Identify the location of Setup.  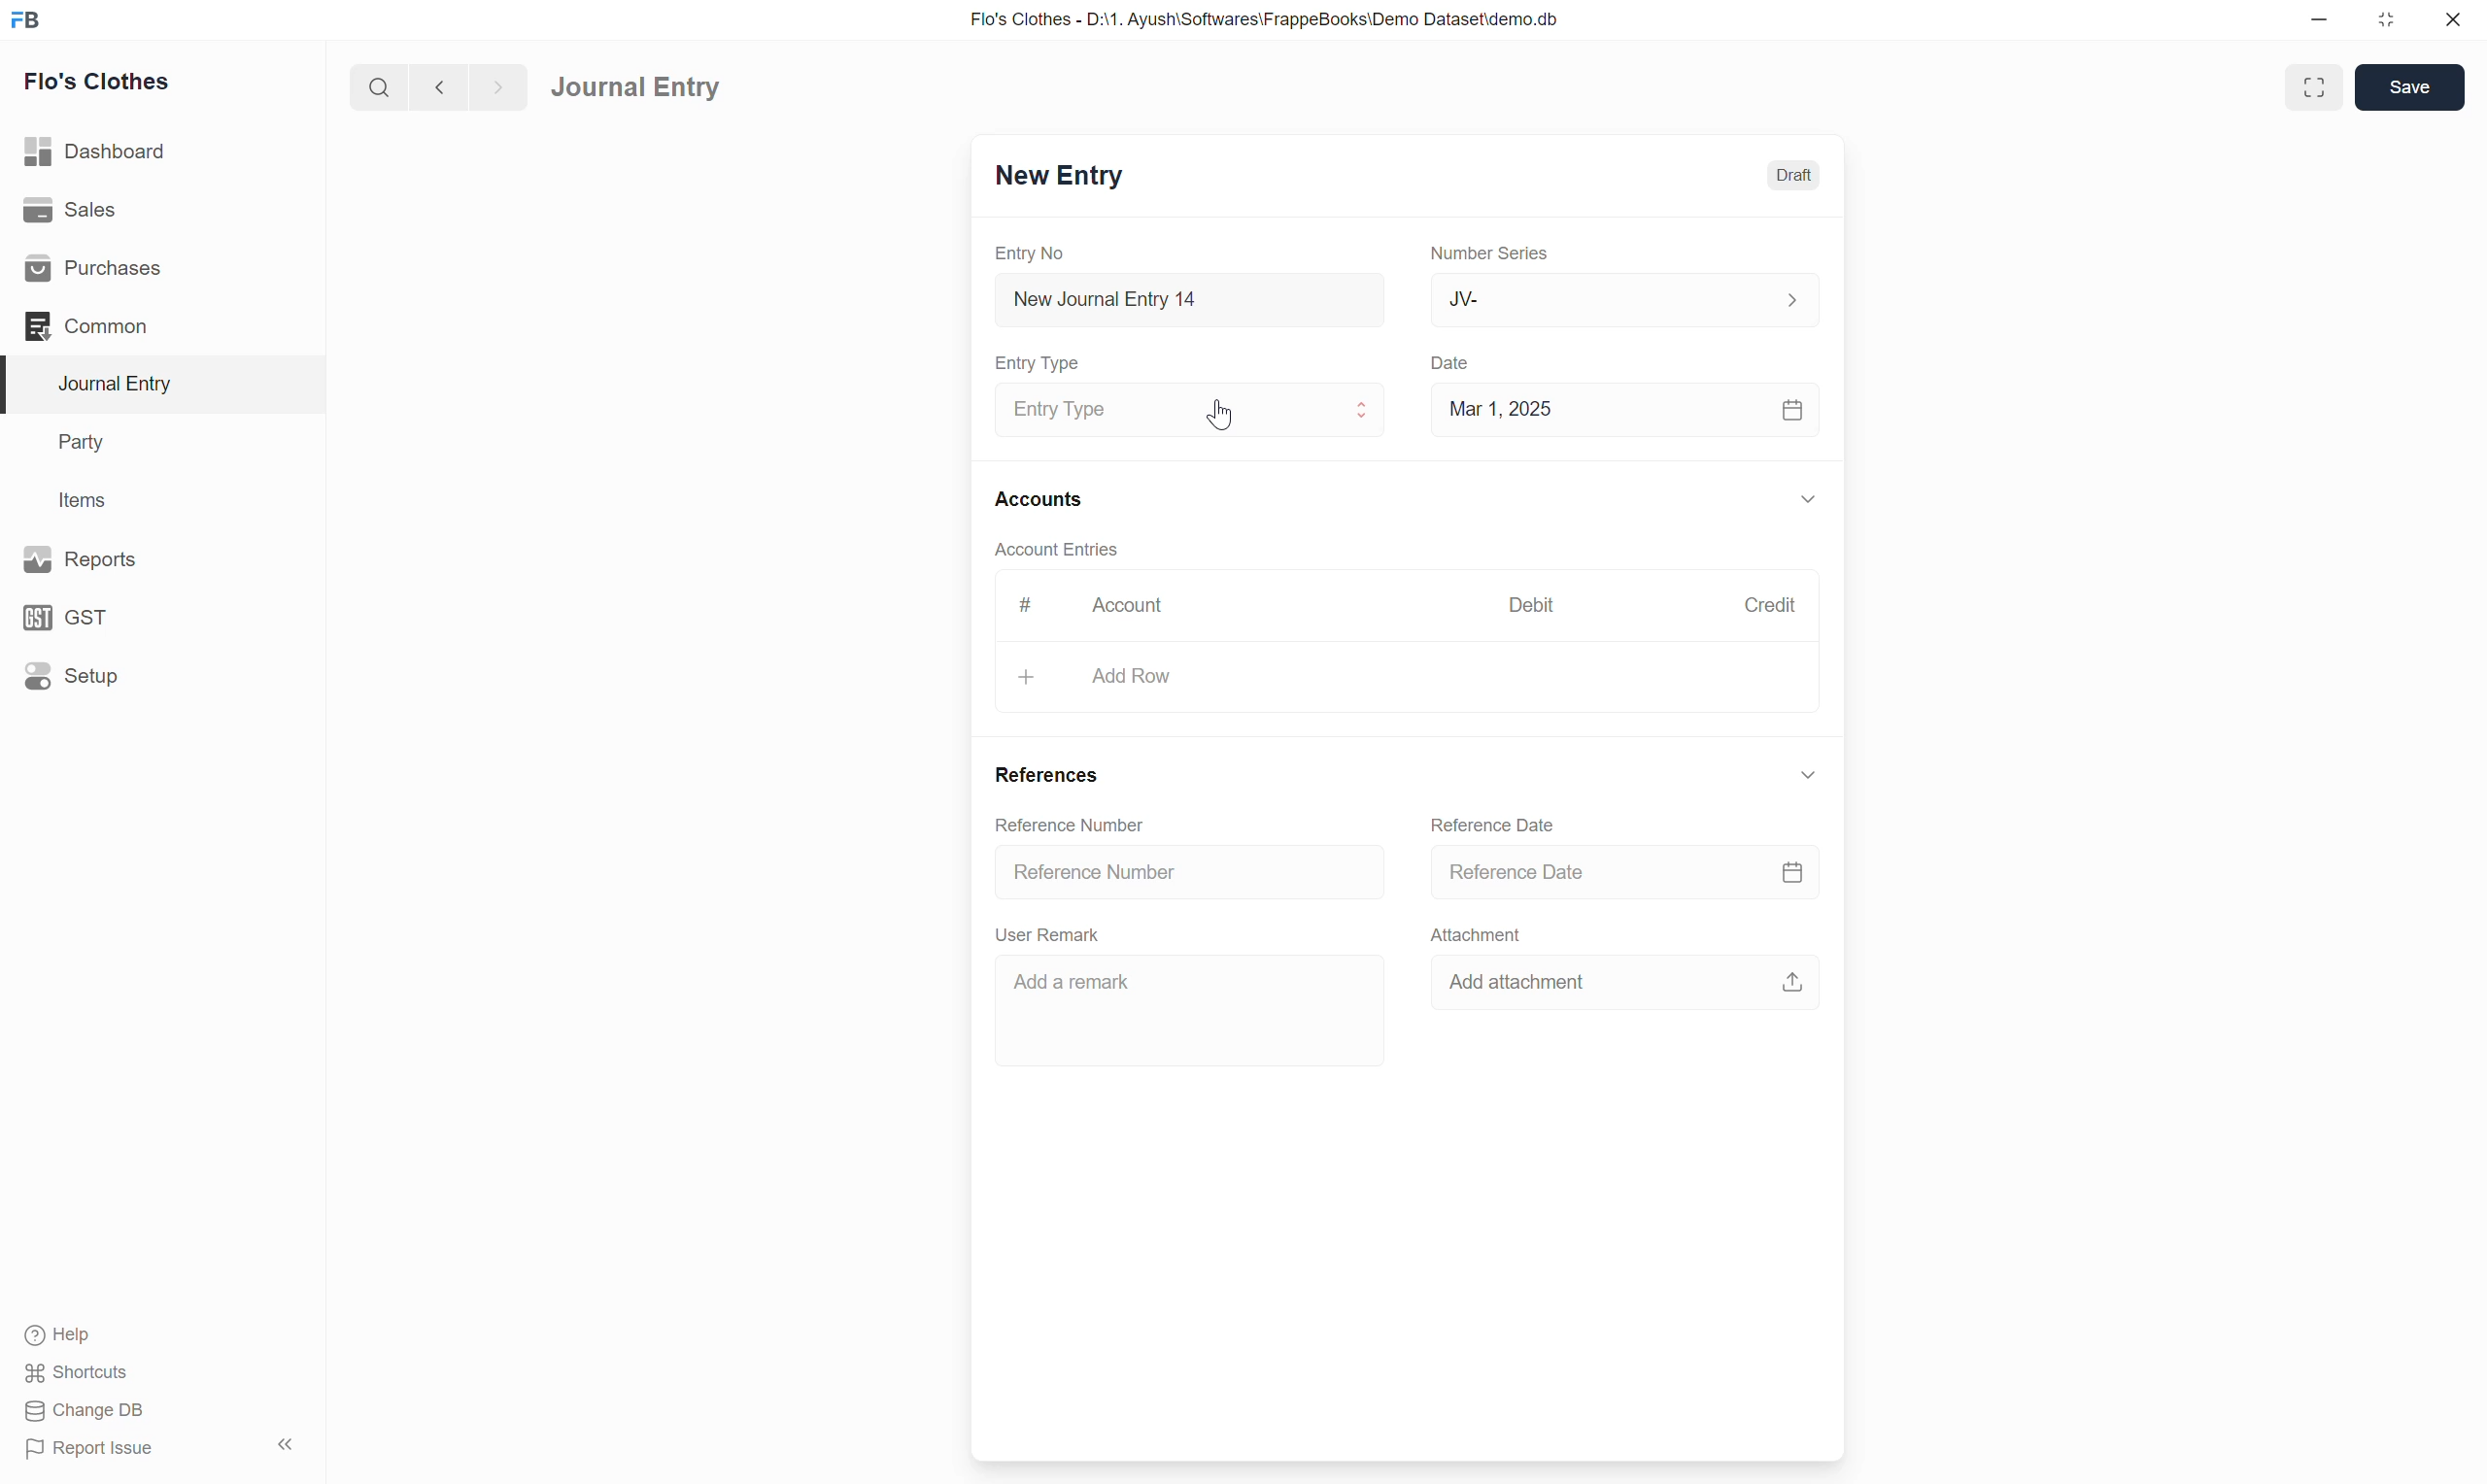
(72, 675).